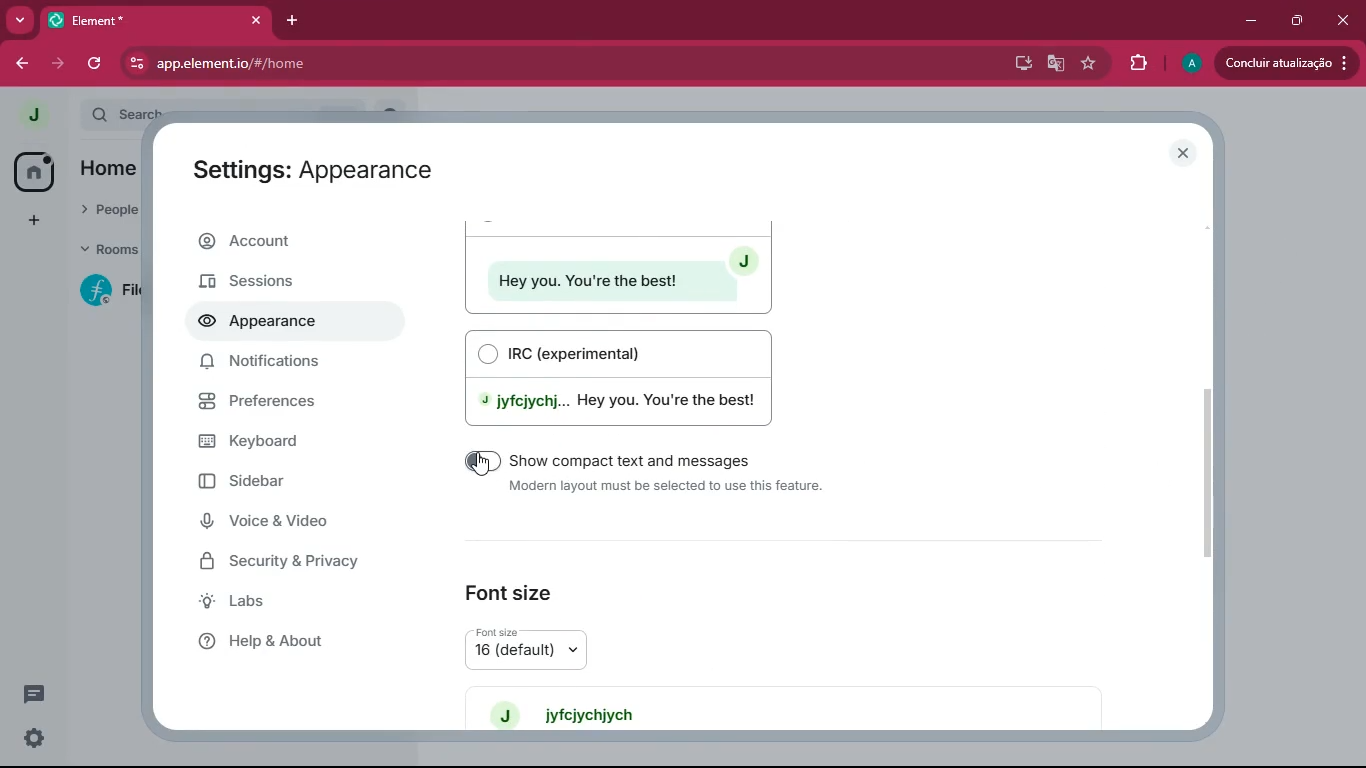  I want to click on jyfeiychiych, so click(577, 713).